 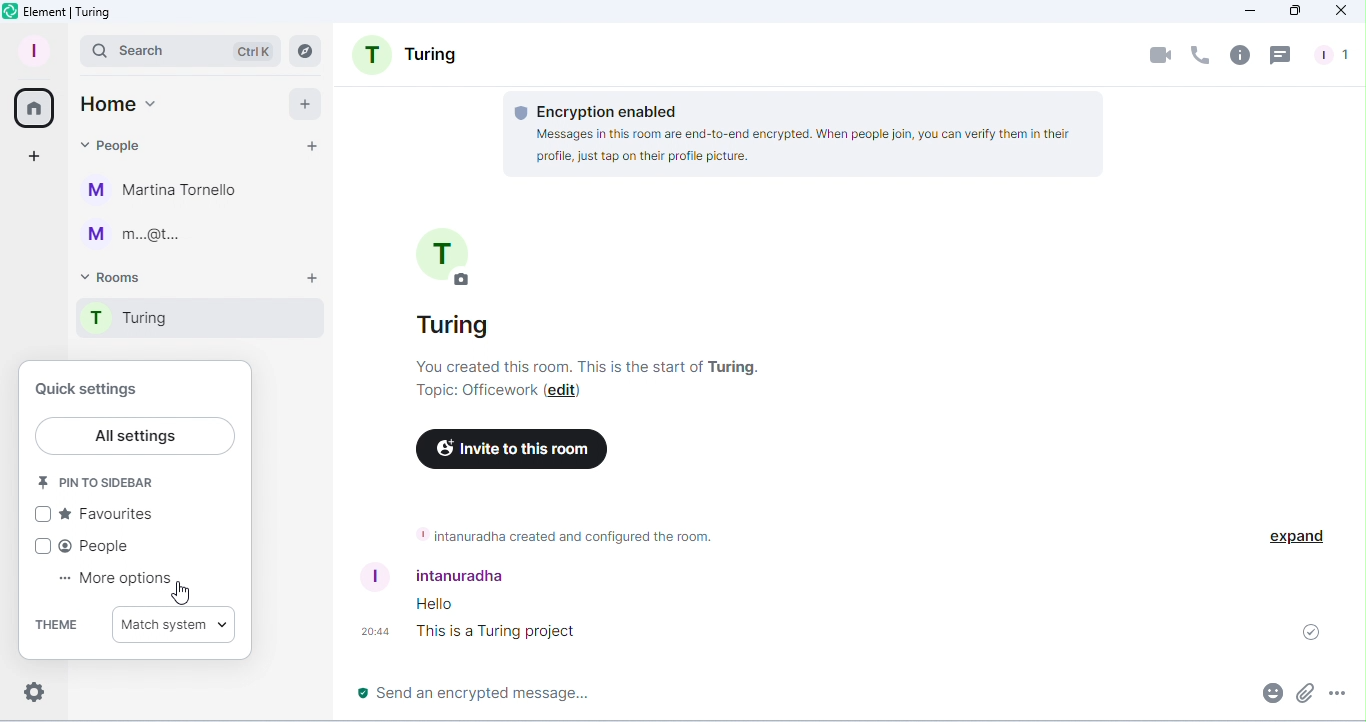 I want to click on Theme, so click(x=56, y=624).